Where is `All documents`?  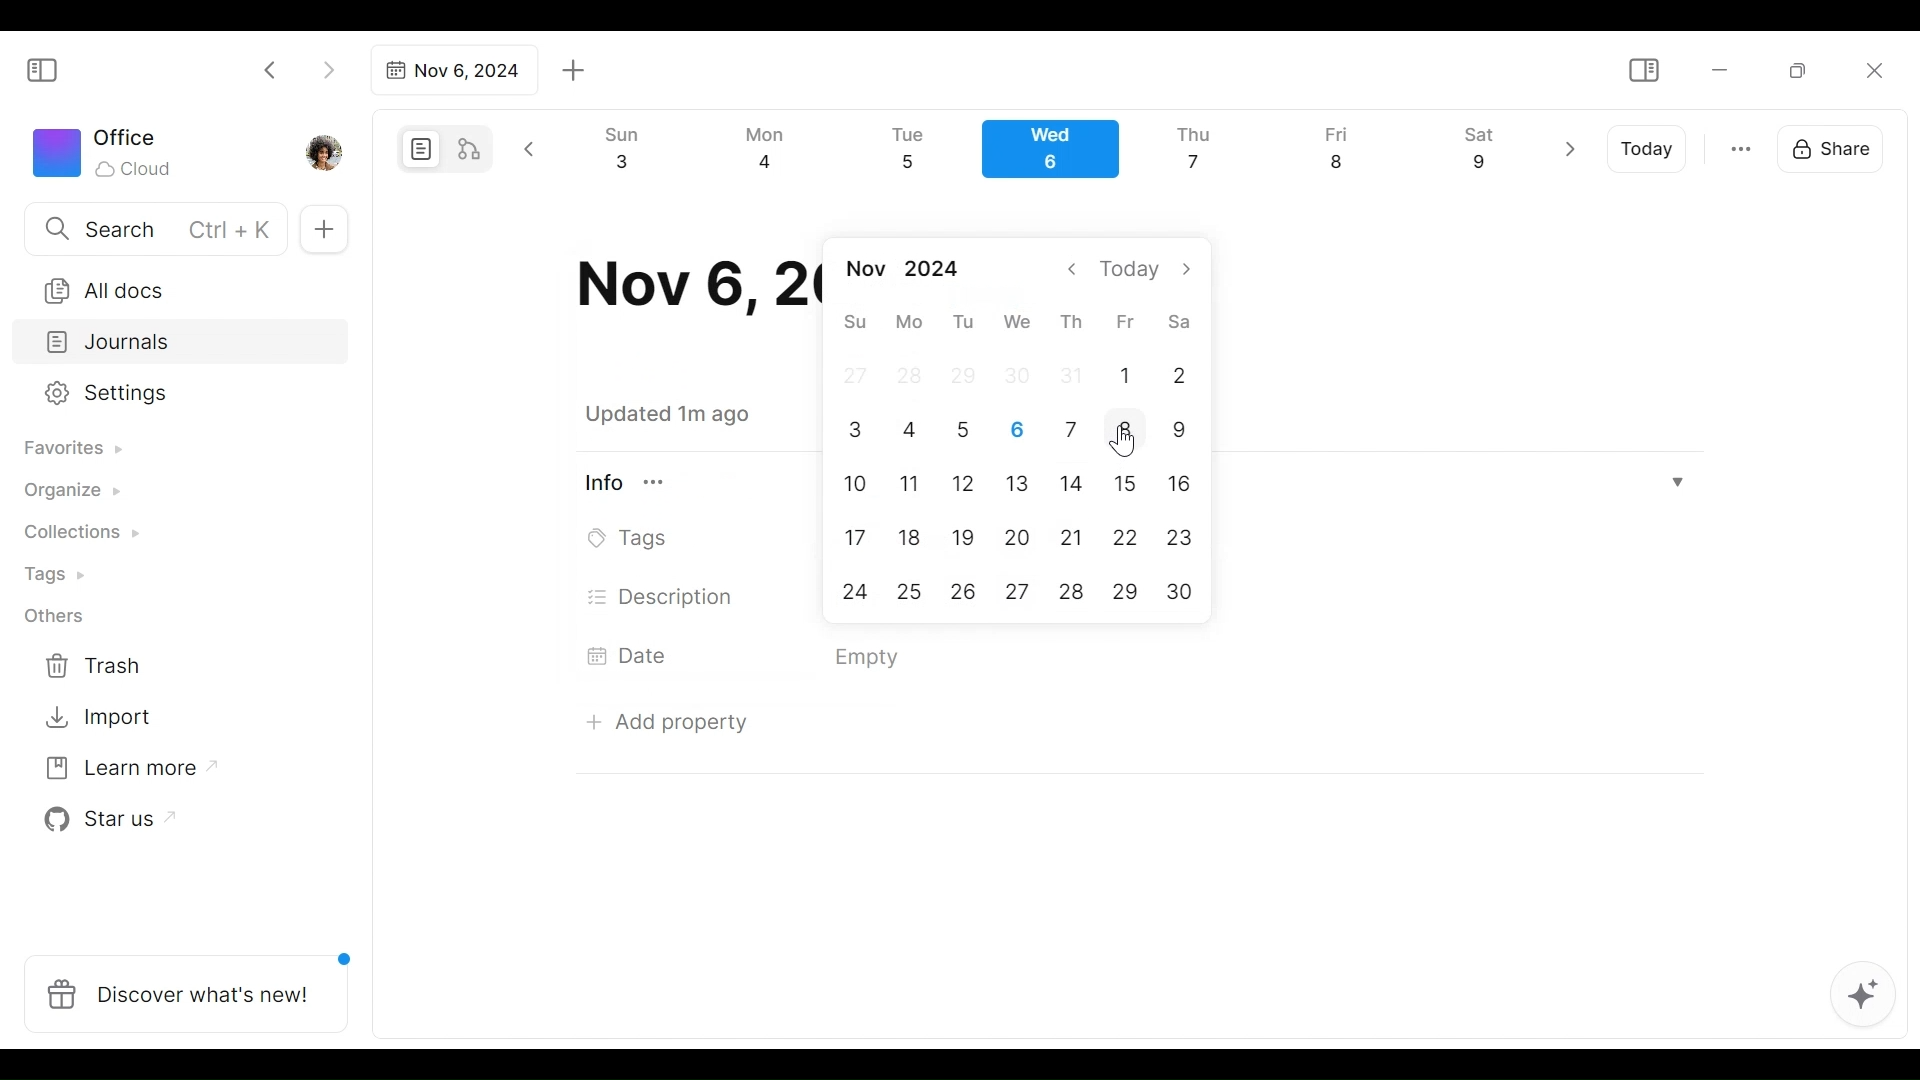
All documents is located at coordinates (173, 287).